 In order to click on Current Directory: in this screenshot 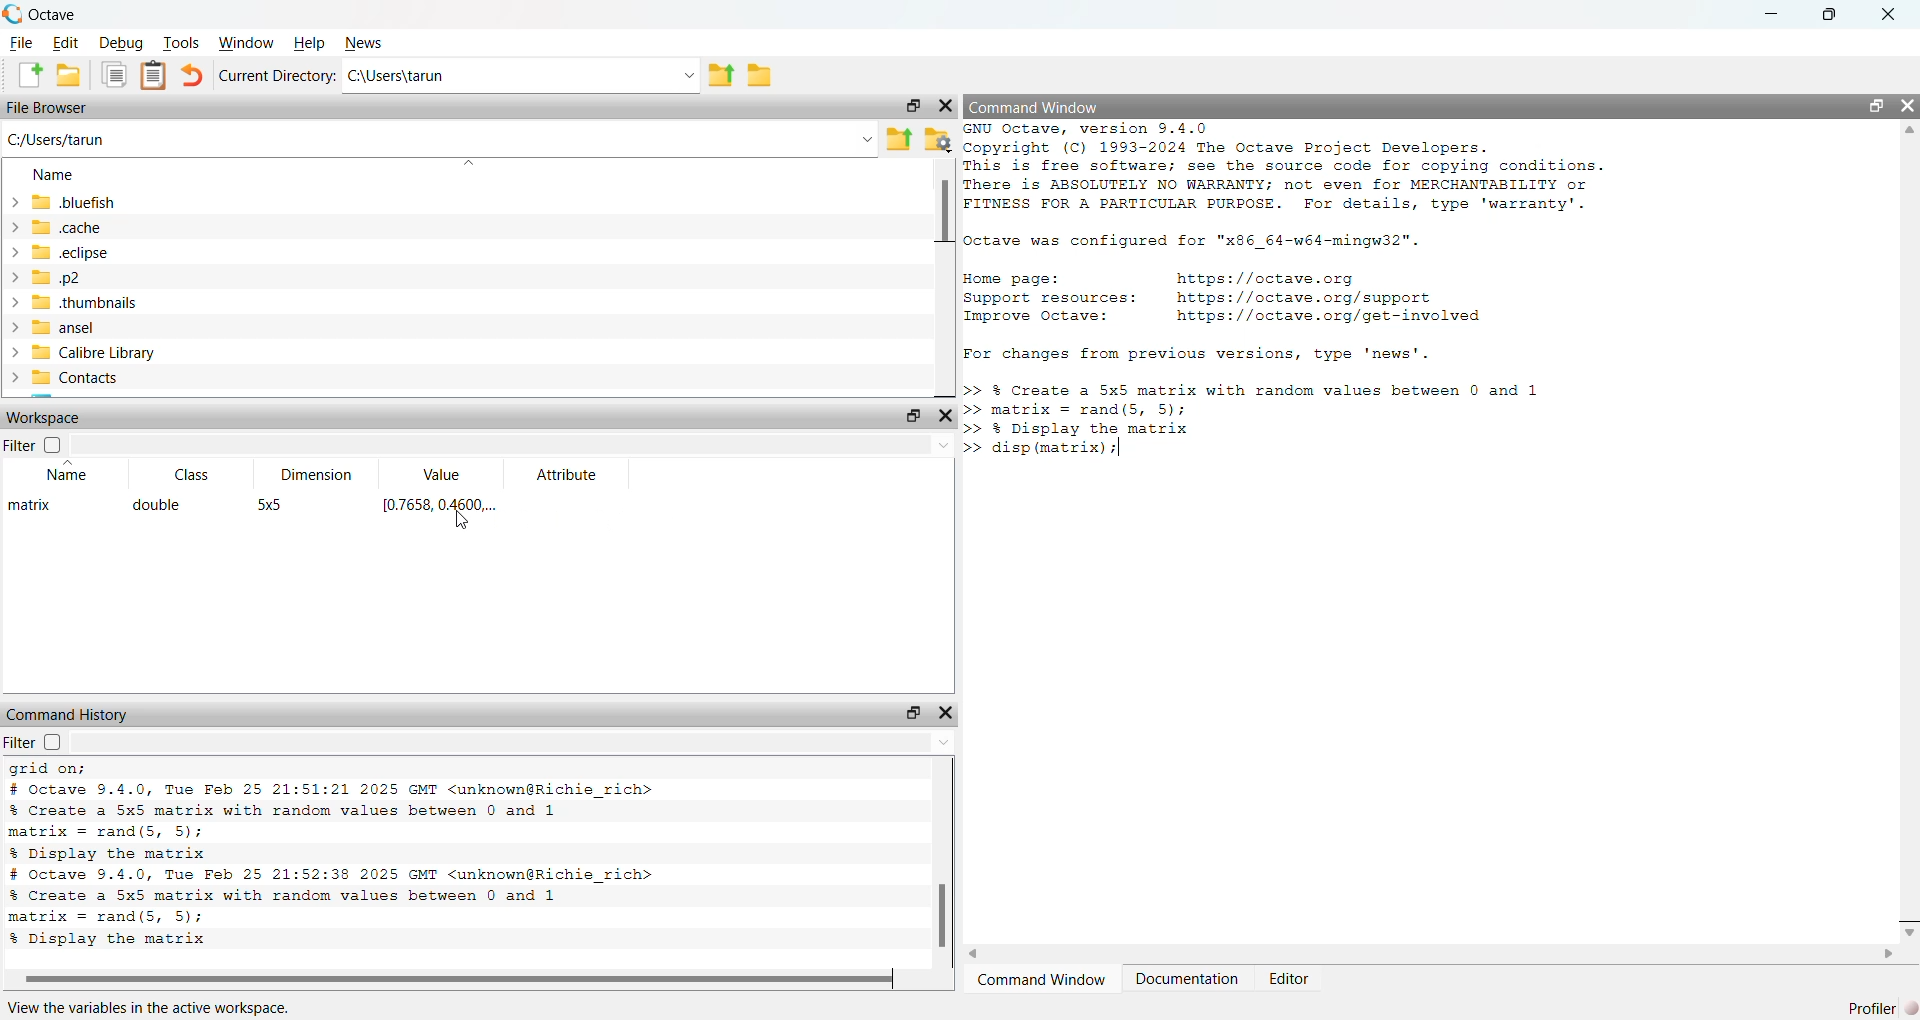, I will do `click(279, 74)`.